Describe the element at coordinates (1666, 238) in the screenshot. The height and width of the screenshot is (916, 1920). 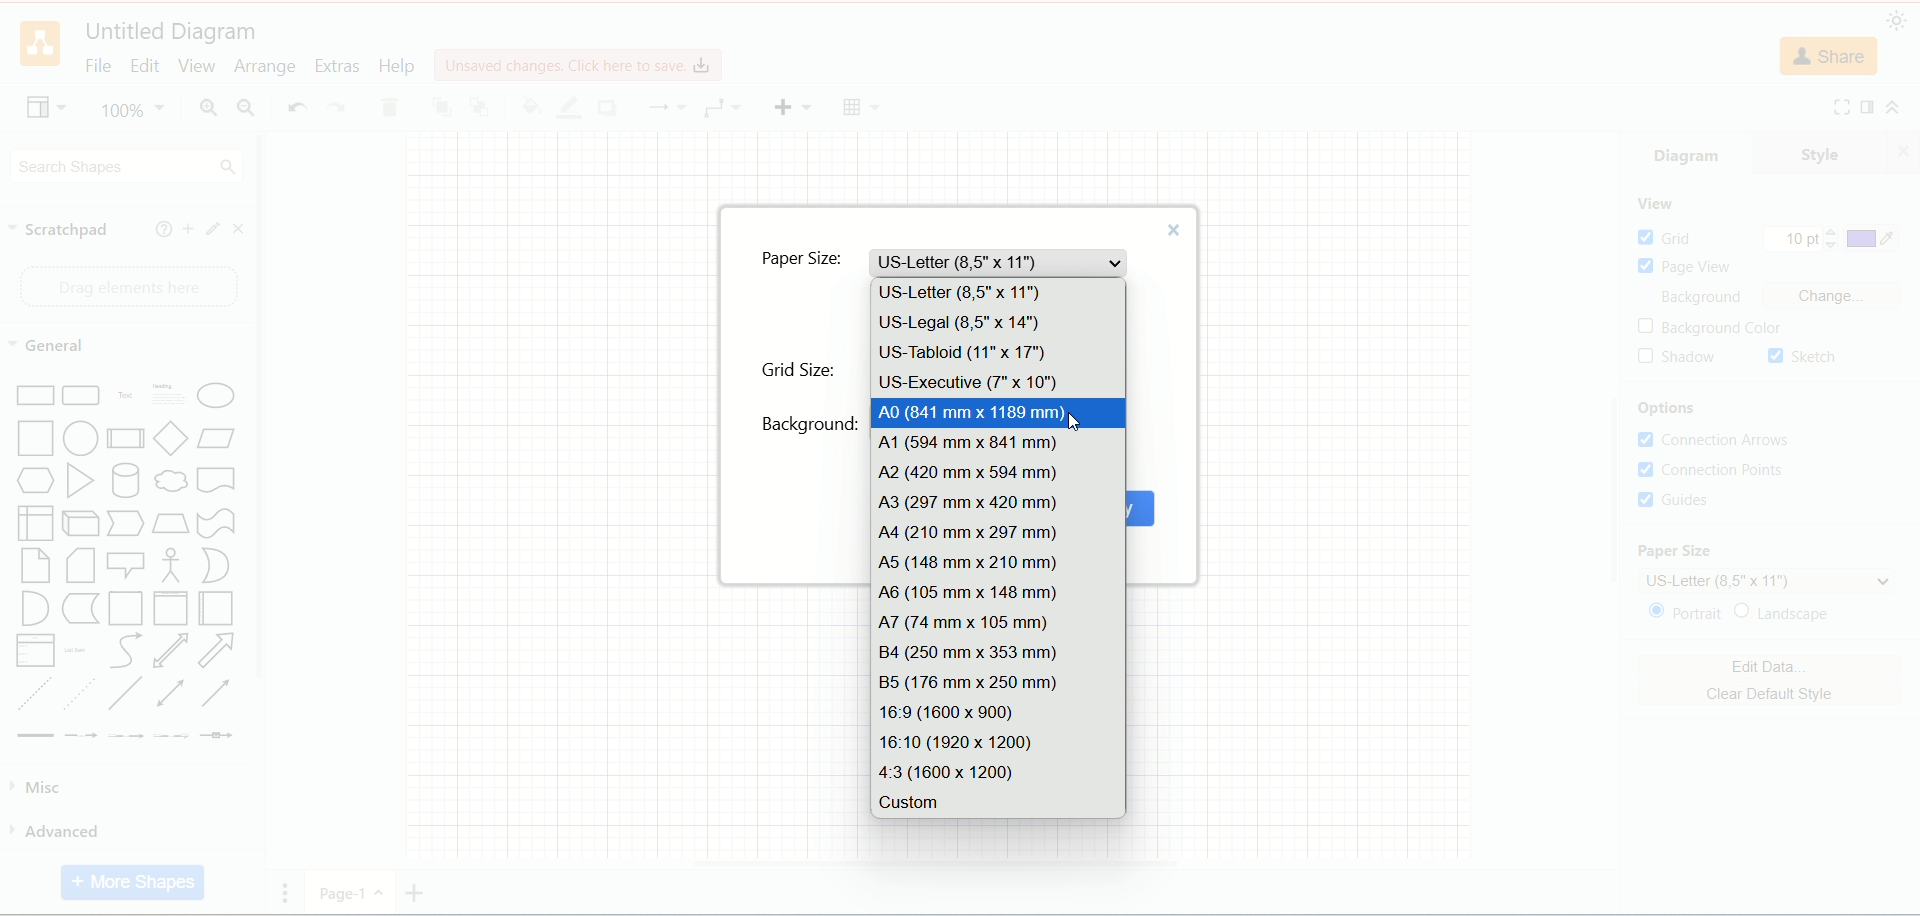
I see `grid` at that location.